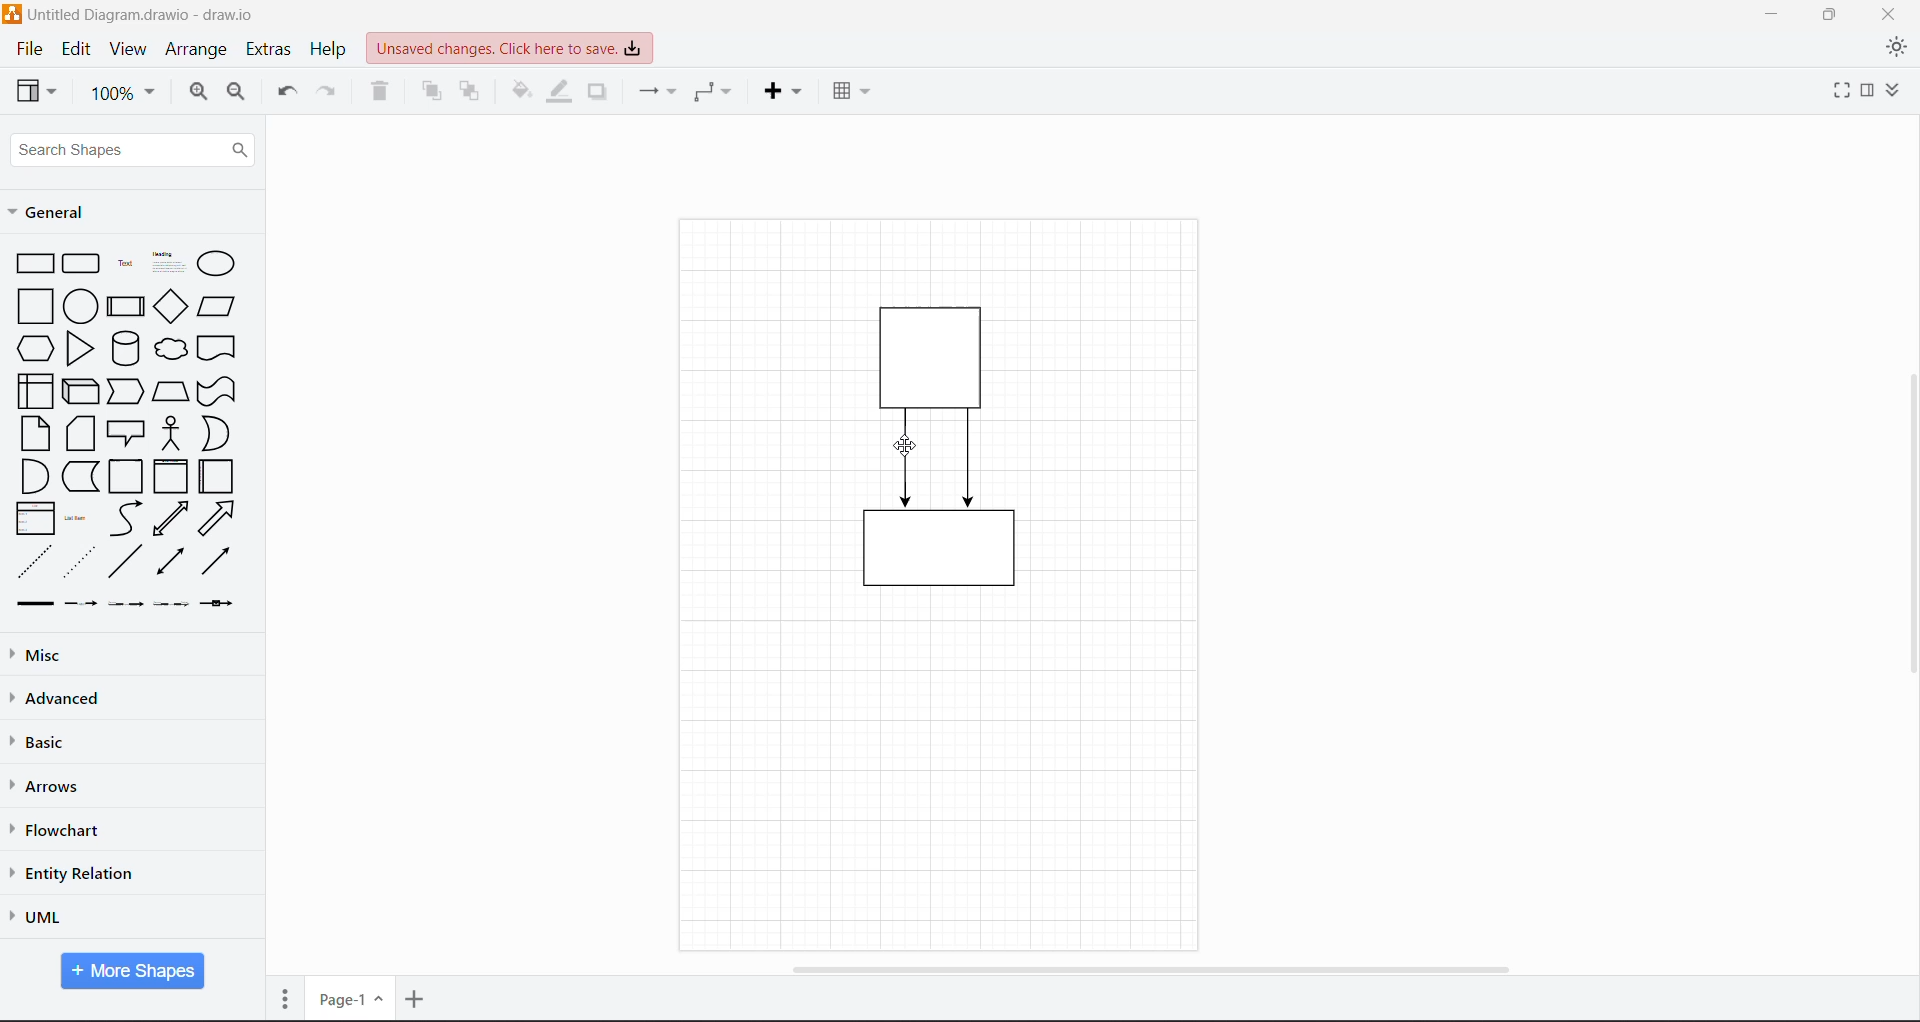  Describe the element at coordinates (125, 348) in the screenshot. I see `Cylinder` at that location.